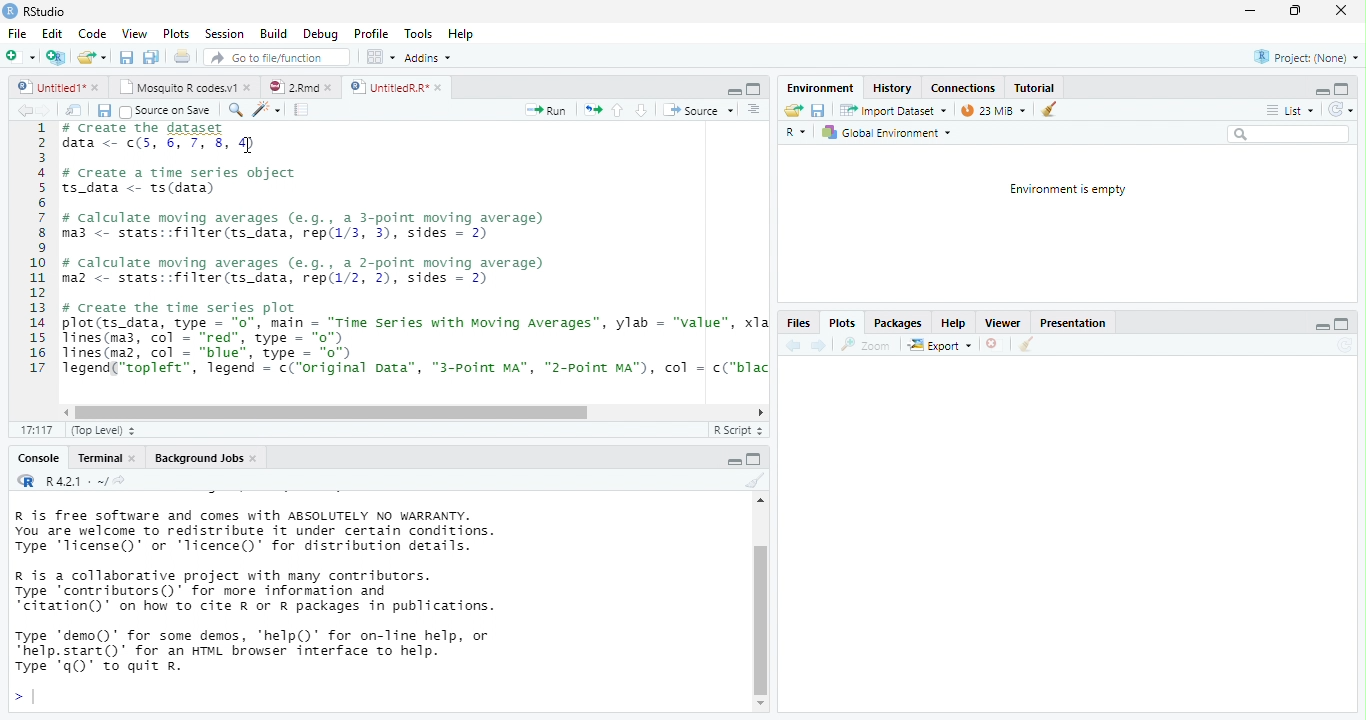 This screenshot has height=720, width=1366. Describe the element at coordinates (734, 92) in the screenshot. I see `minimize` at that location.